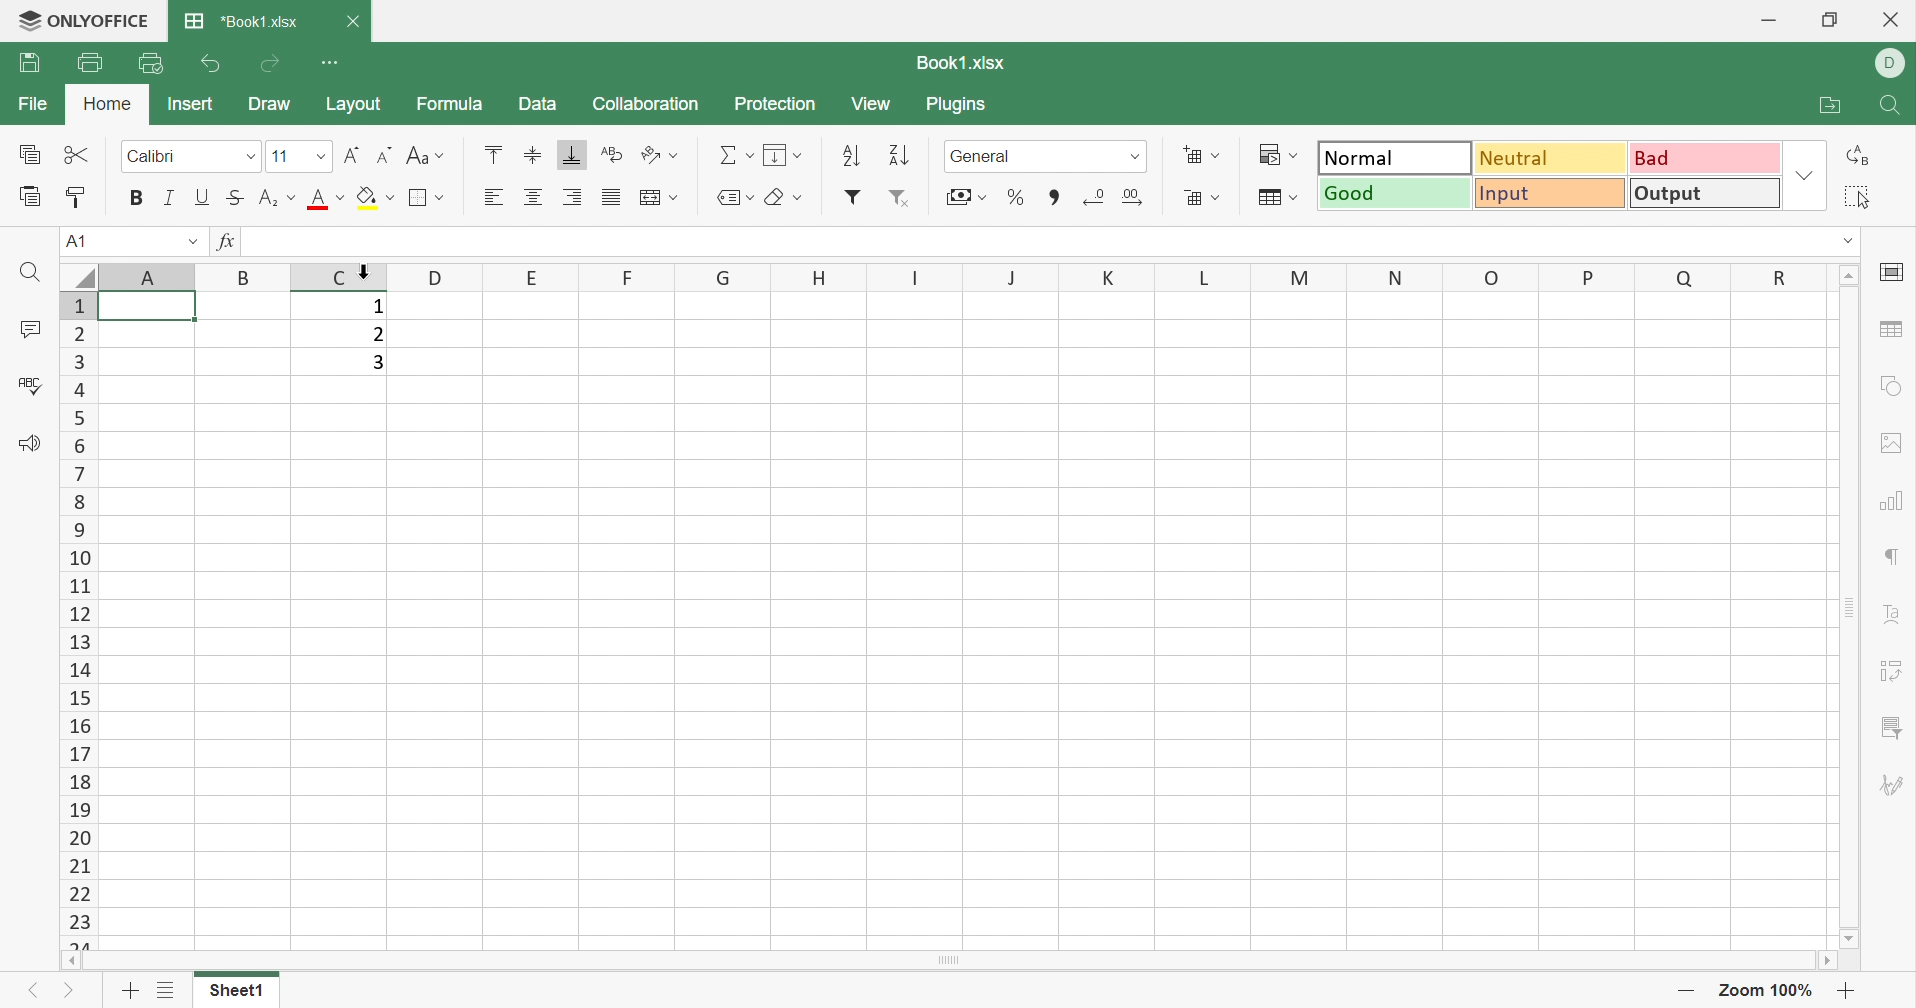  What do you see at coordinates (353, 155) in the screenshot?
I see `Increment font size` at bounding box center [353, 155].